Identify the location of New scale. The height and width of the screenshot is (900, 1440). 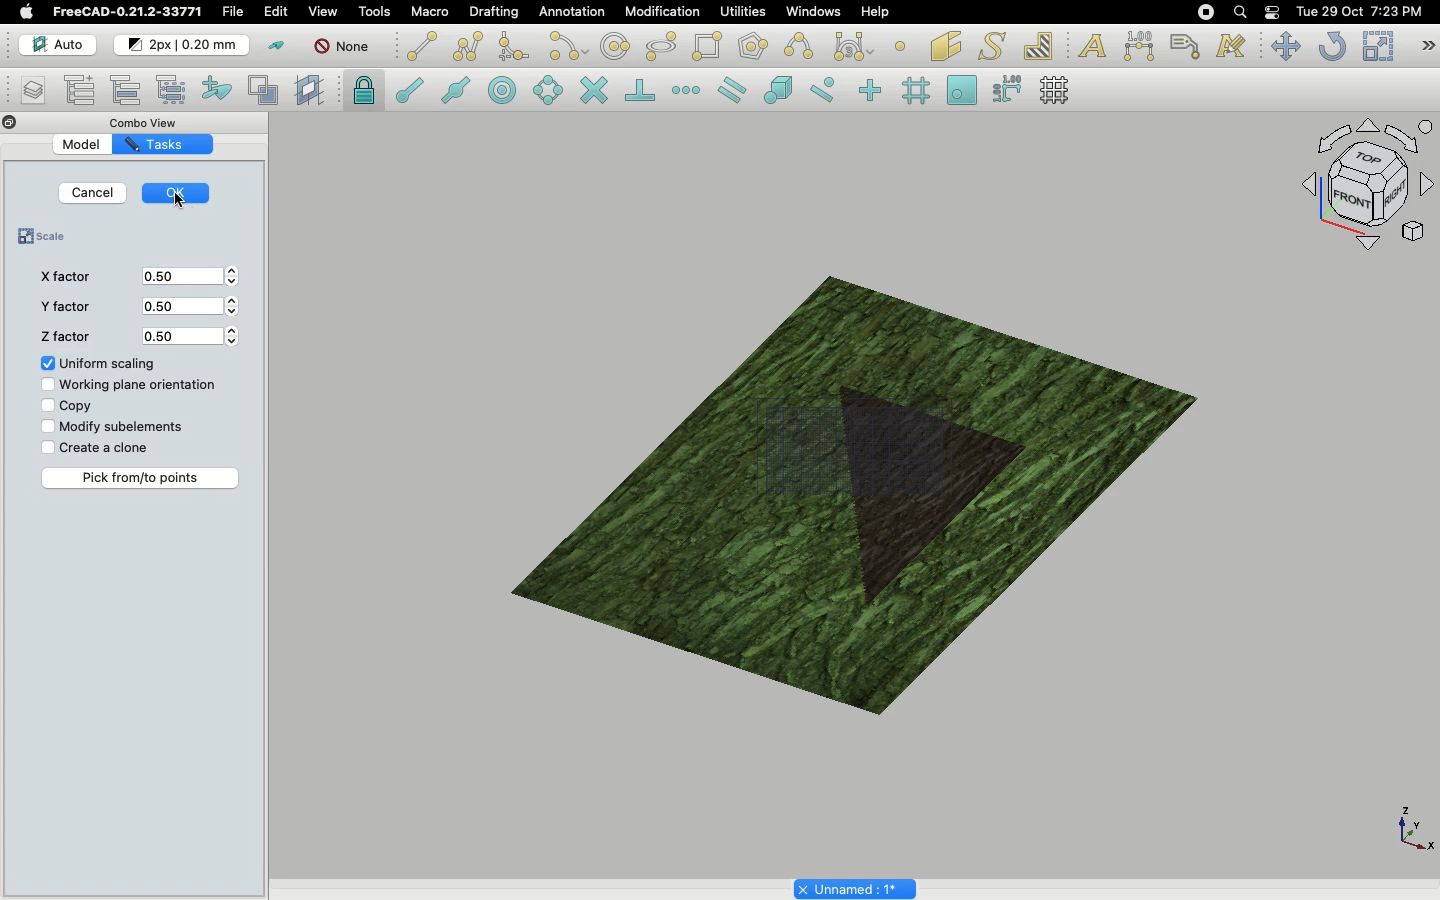
(921, 496).